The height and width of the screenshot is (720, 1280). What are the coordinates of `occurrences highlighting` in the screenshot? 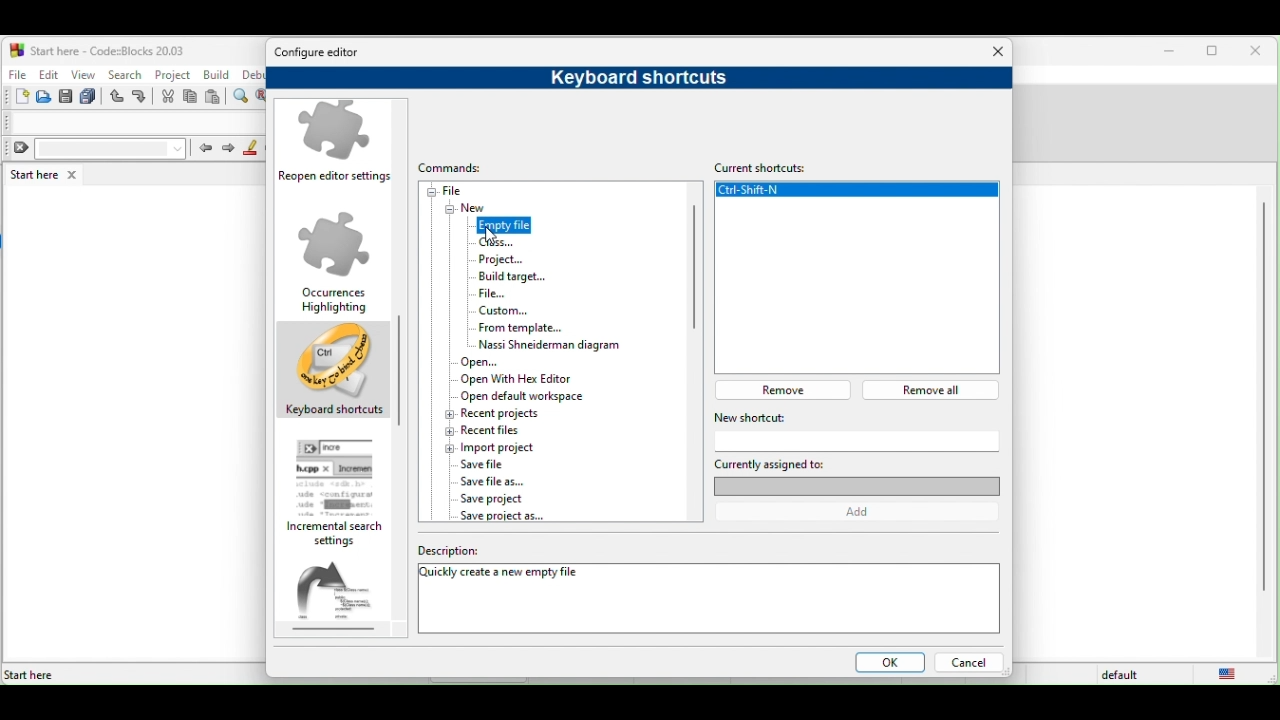 It's located at (335, 261).